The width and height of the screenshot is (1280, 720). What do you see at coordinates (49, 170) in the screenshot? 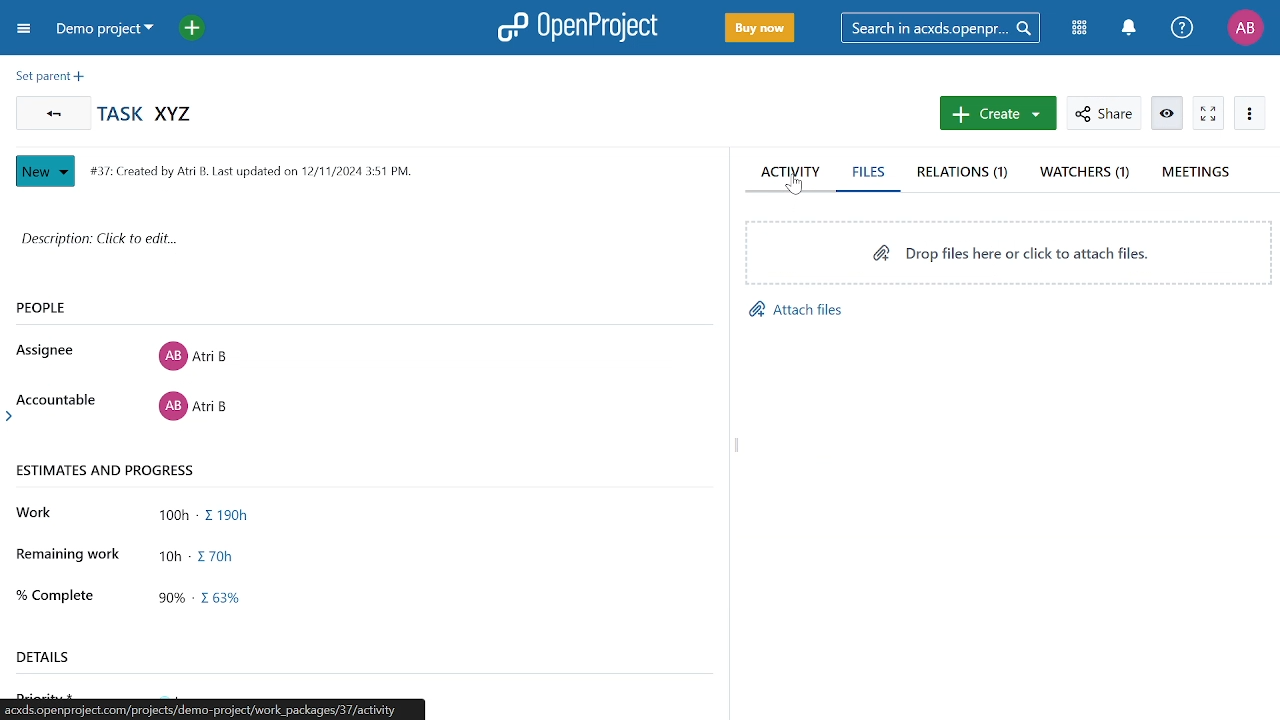
I see `New` at bounding box center [49, 170].